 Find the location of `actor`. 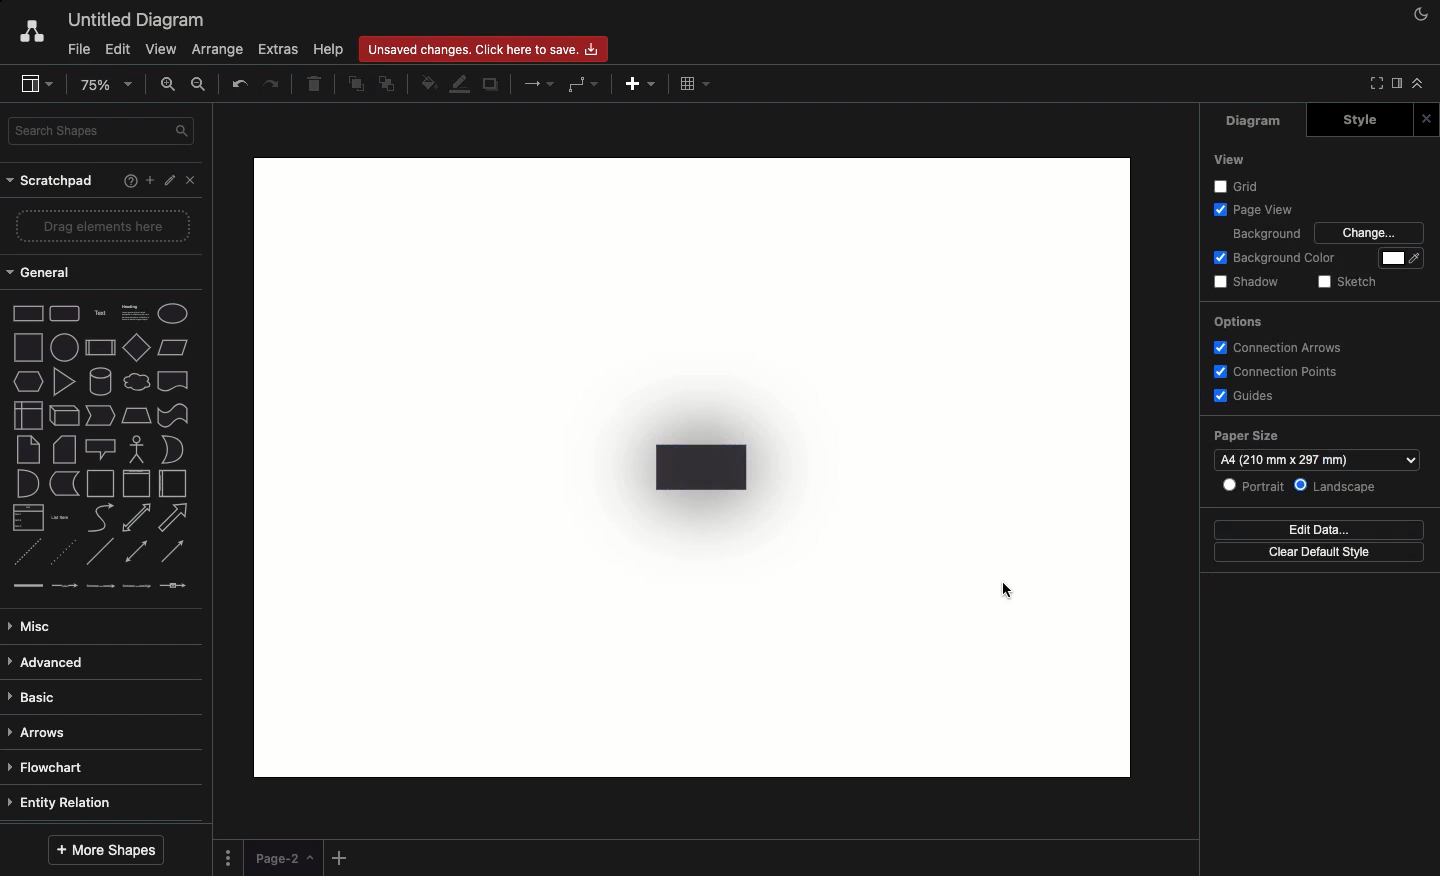

actor is located at coordinates (139, 449).